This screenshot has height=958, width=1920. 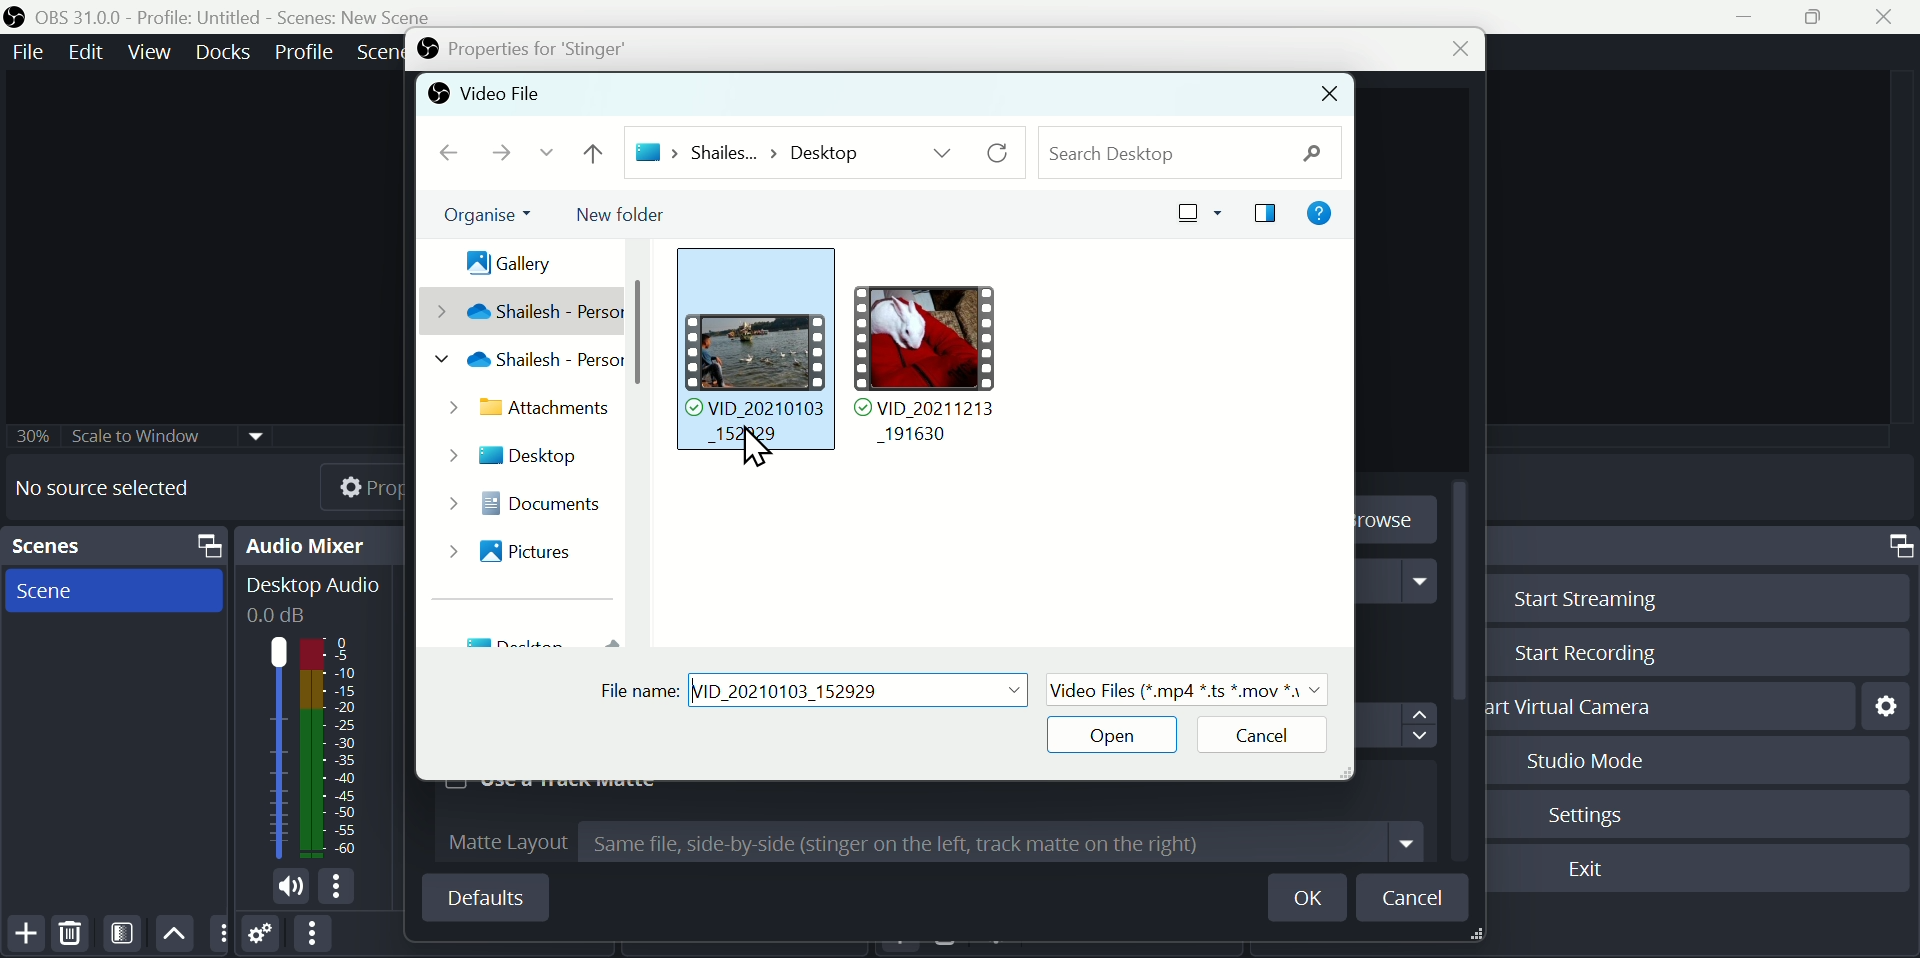 What do you see at coordinates (153, 51) in the screenshot?
I see `` at bounding box center [153, 51].